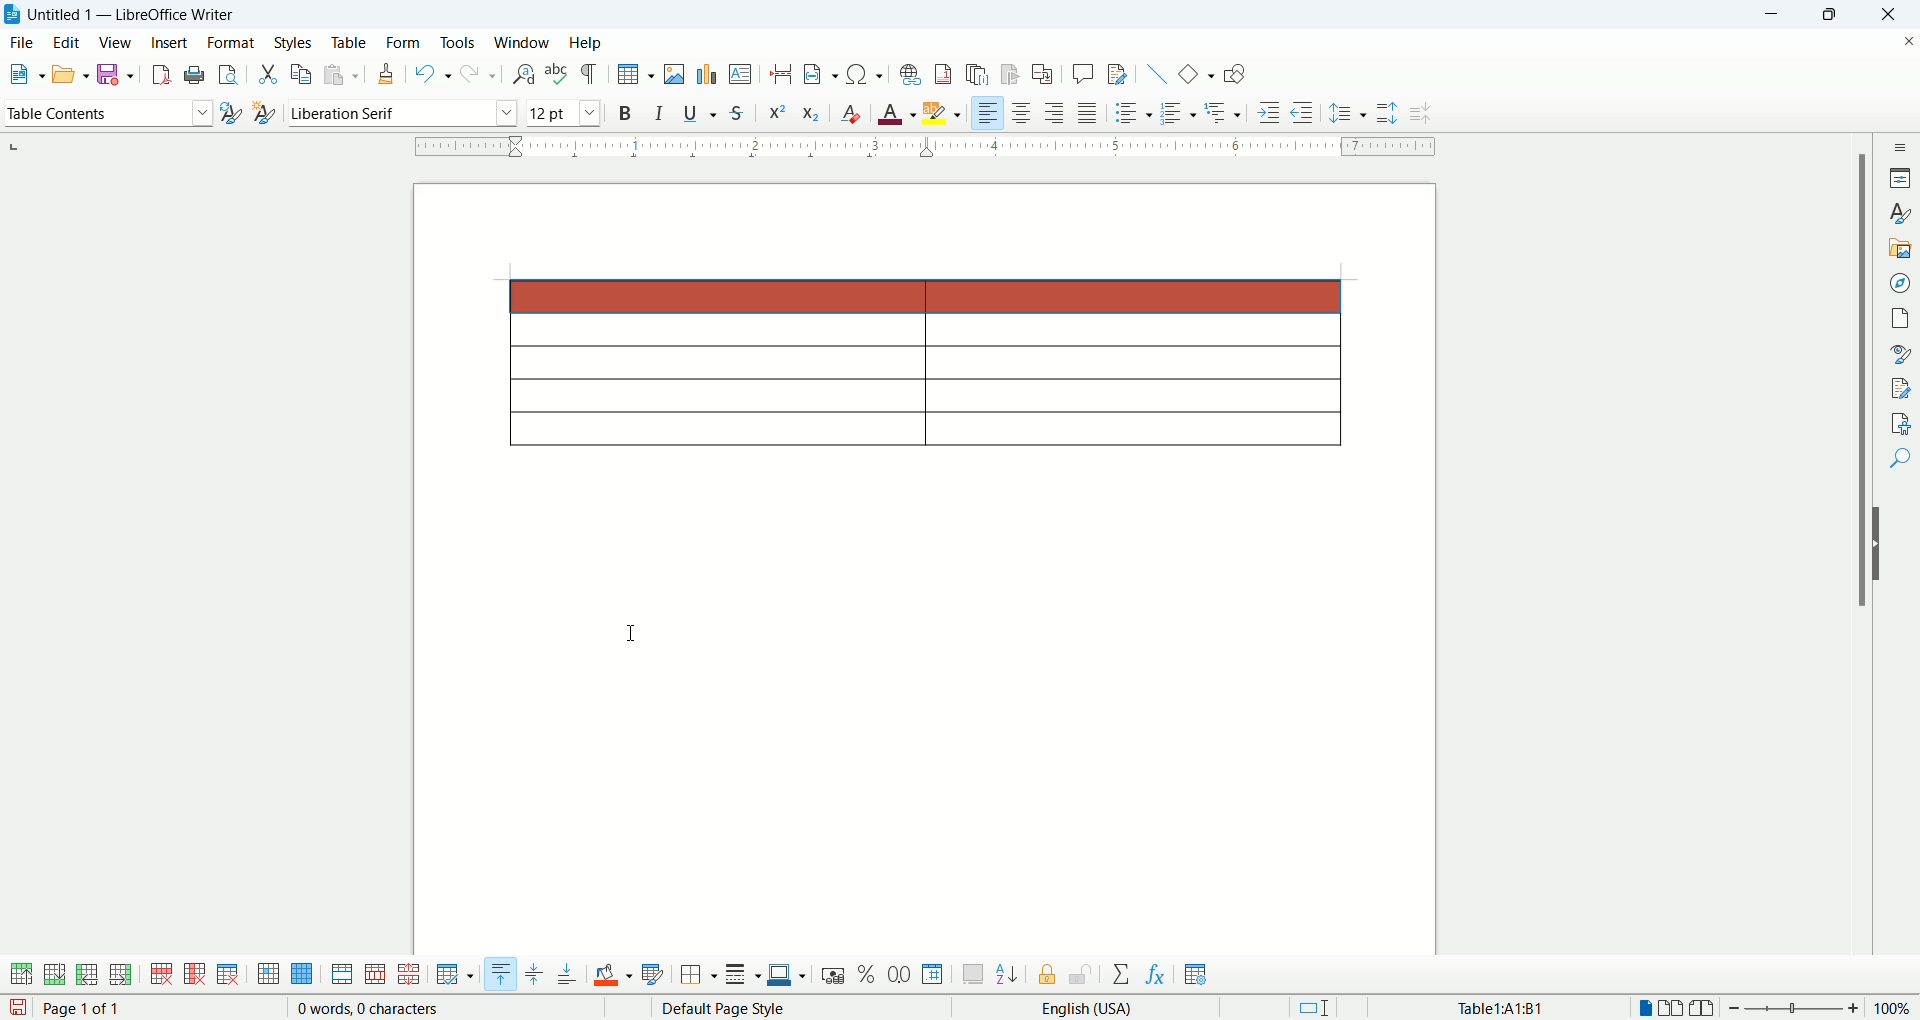 The width and height of the screenshot is (1920, 1020). I want to click on left align, so click(1055, 111).